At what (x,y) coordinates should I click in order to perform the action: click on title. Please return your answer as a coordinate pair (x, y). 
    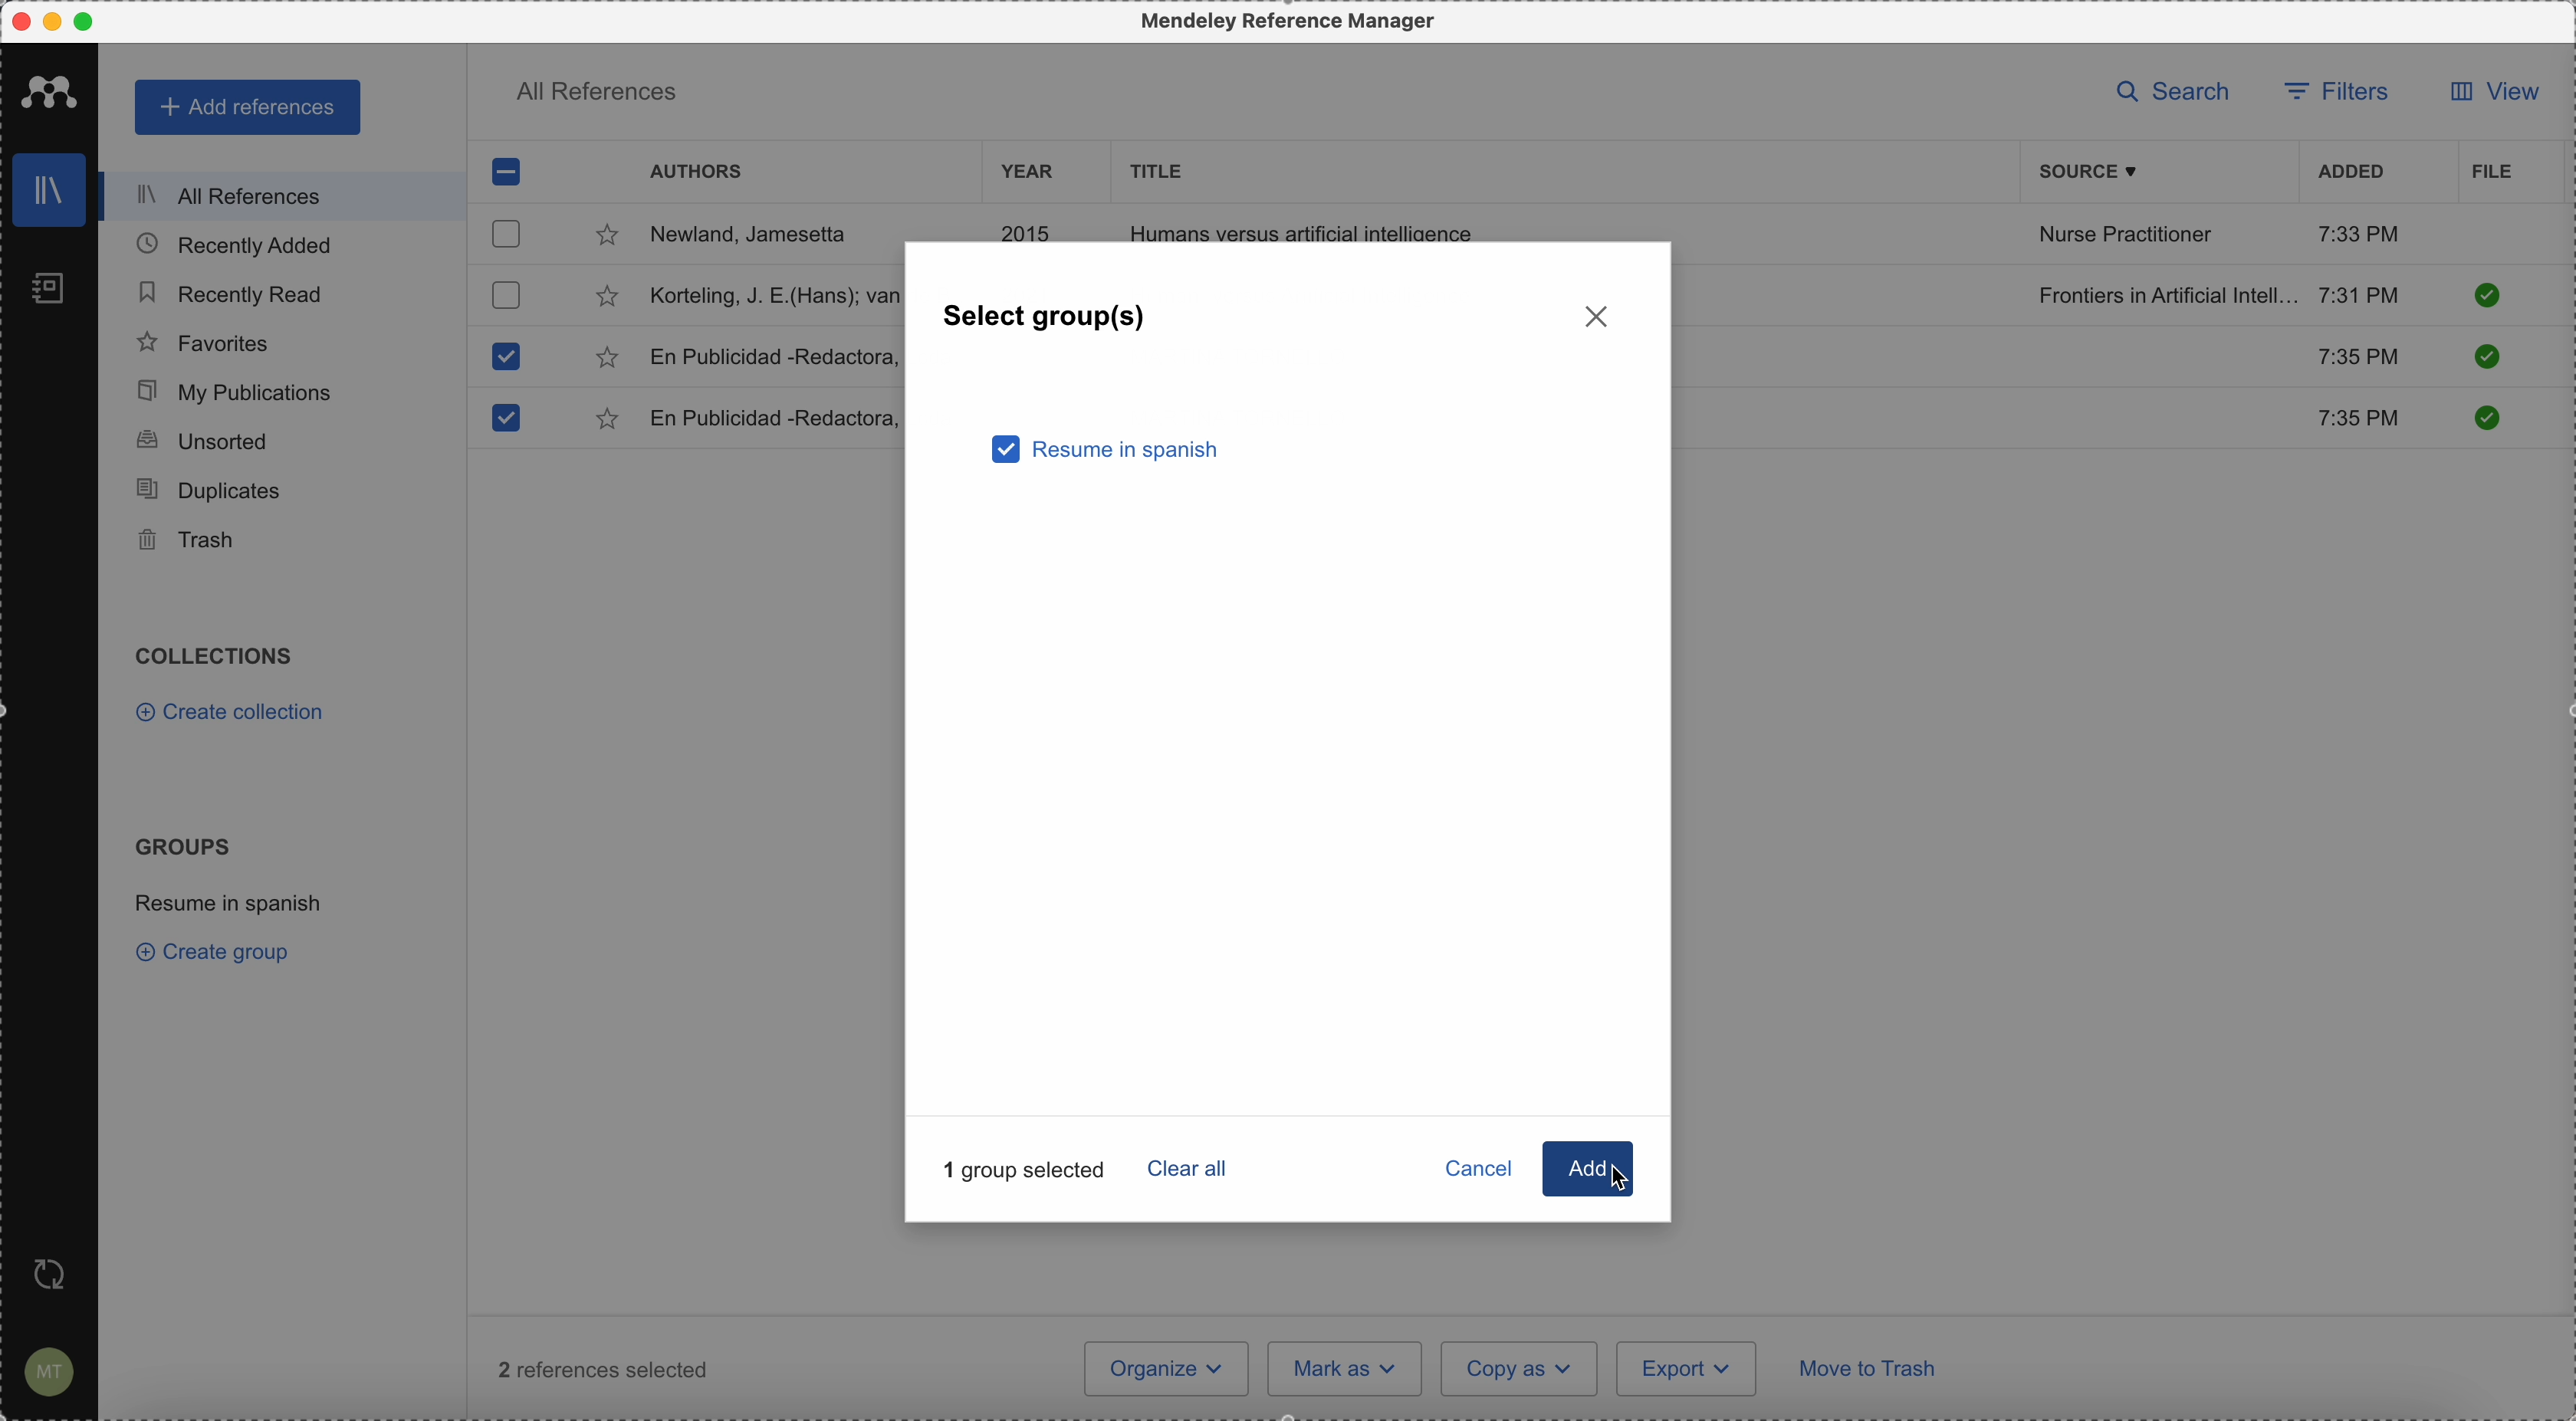
    Looking at the image, I should click on (1151, 169).